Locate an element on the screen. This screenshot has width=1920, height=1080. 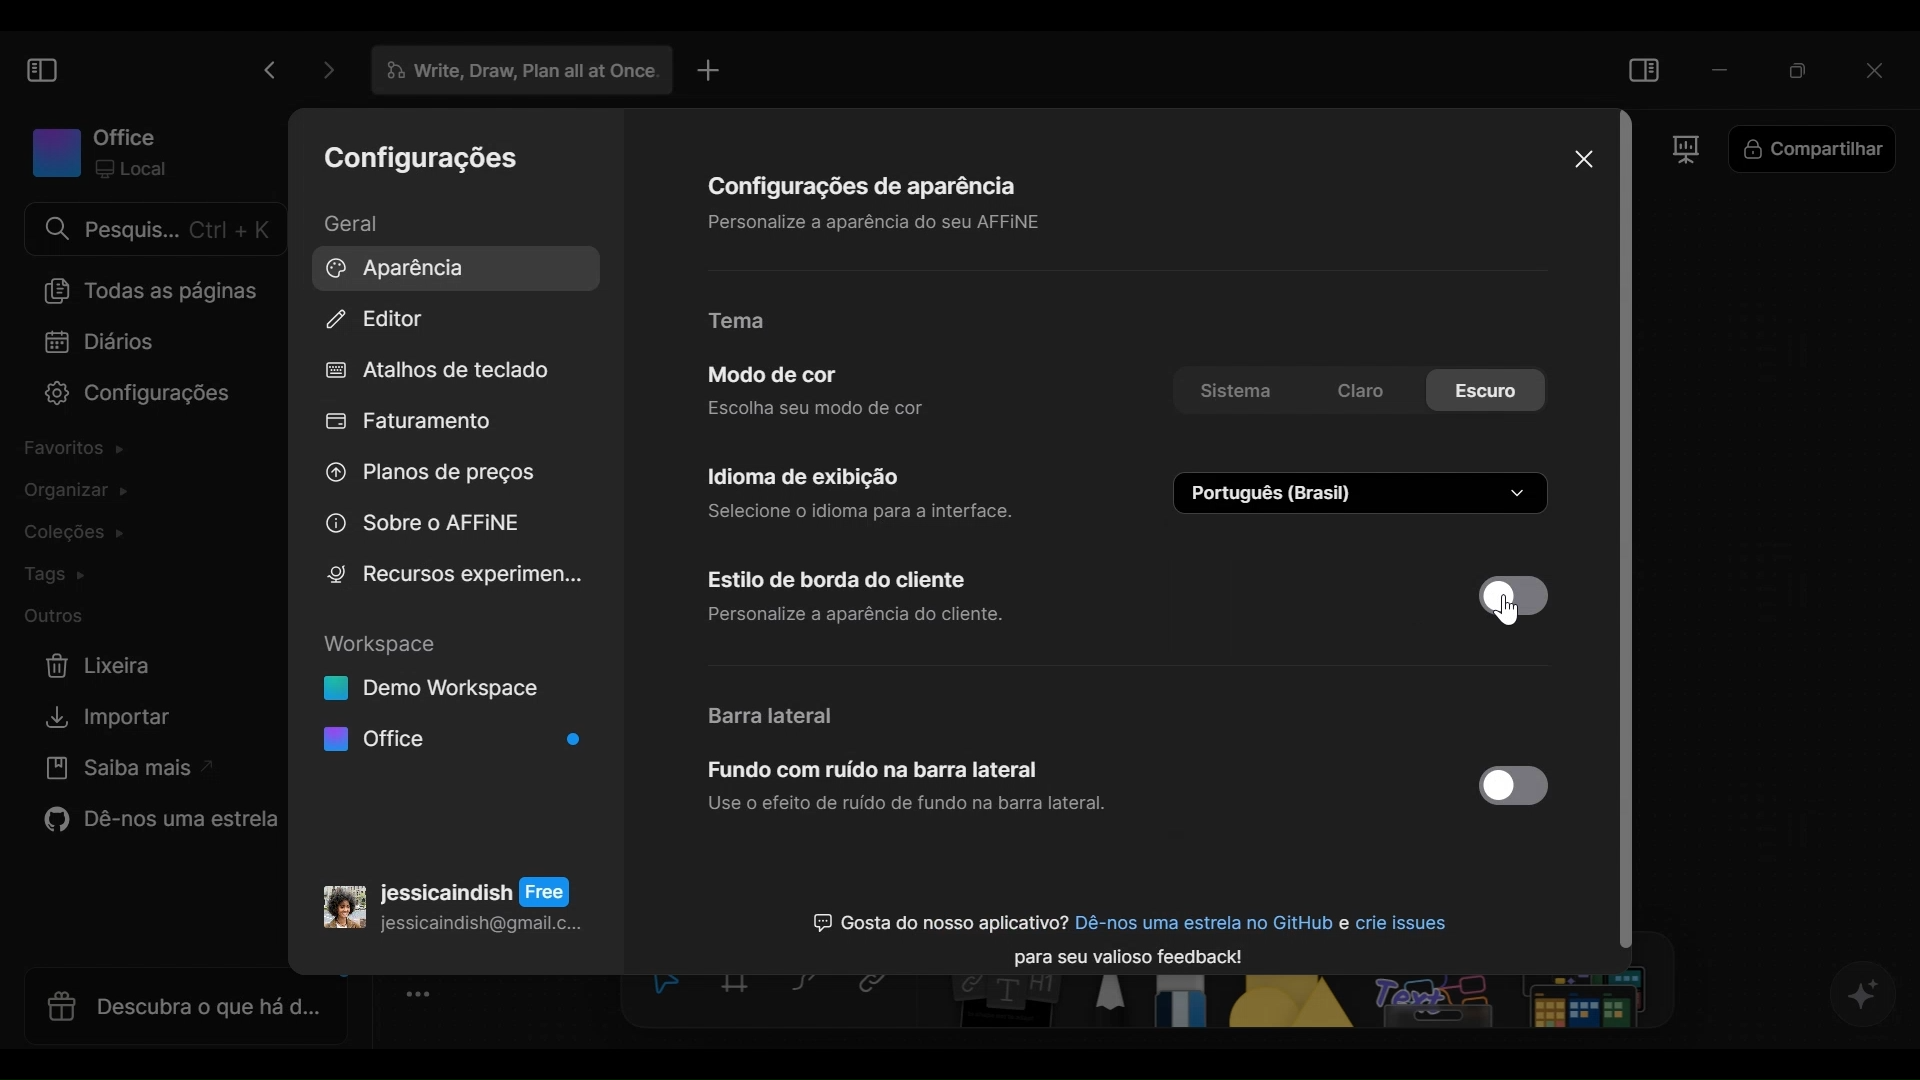
New Tab is located at coordinates (709, 70).